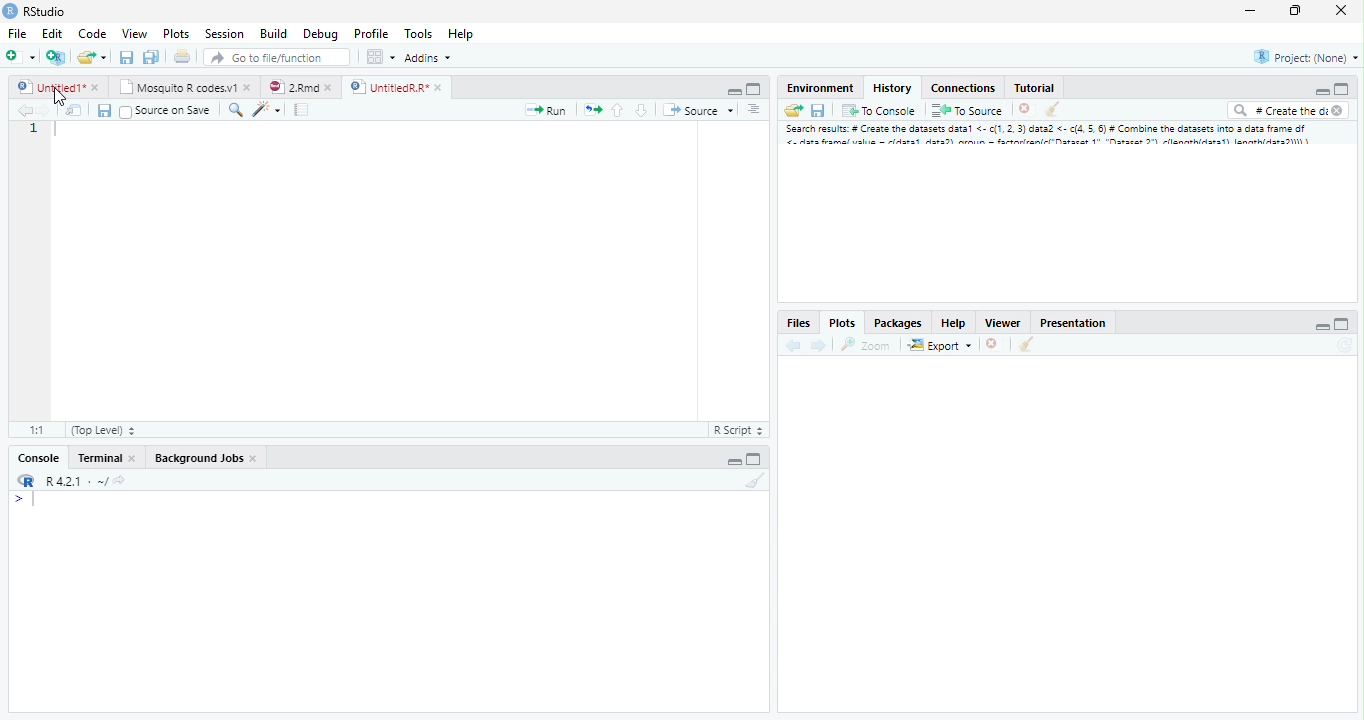  Describe the element at coordinates (300, 111) in the screenshot. I see `Pages` at that location.